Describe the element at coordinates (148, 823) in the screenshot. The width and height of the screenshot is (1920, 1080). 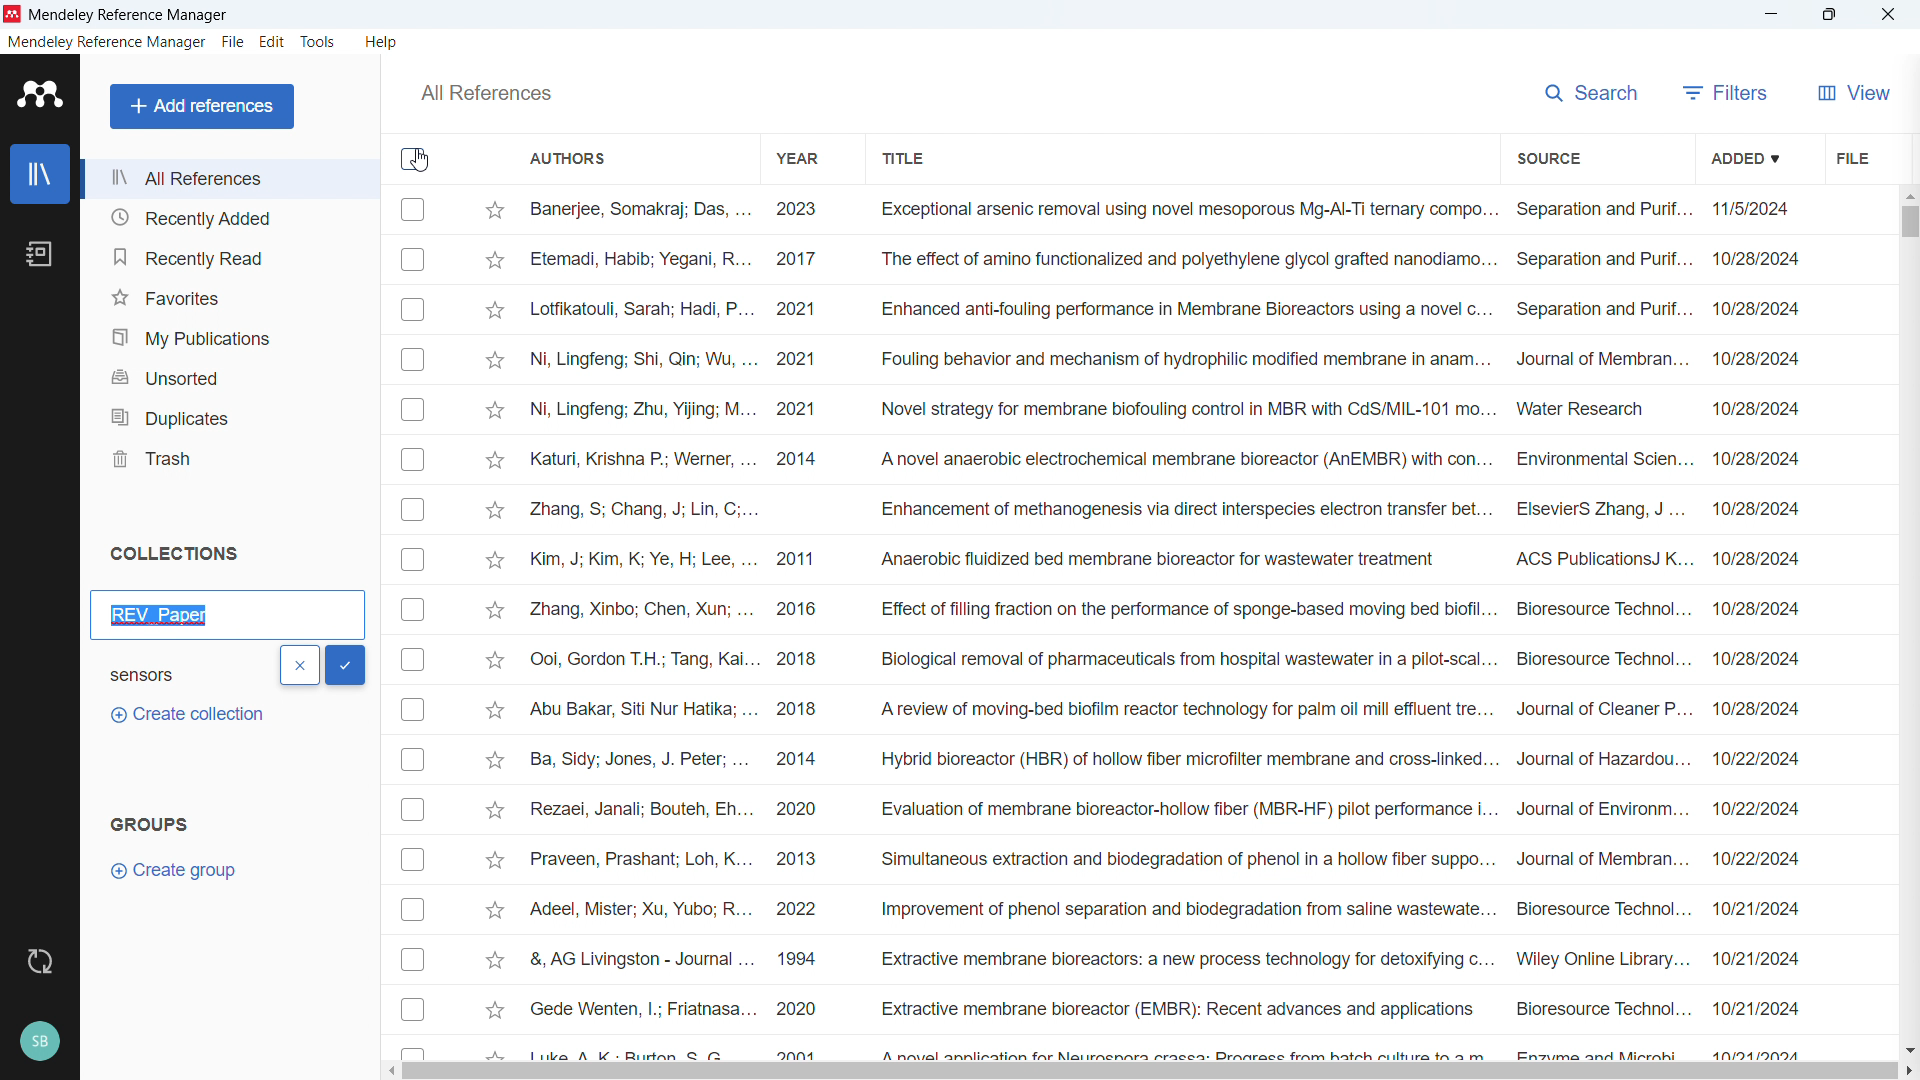
I see `Groups ` at that location.